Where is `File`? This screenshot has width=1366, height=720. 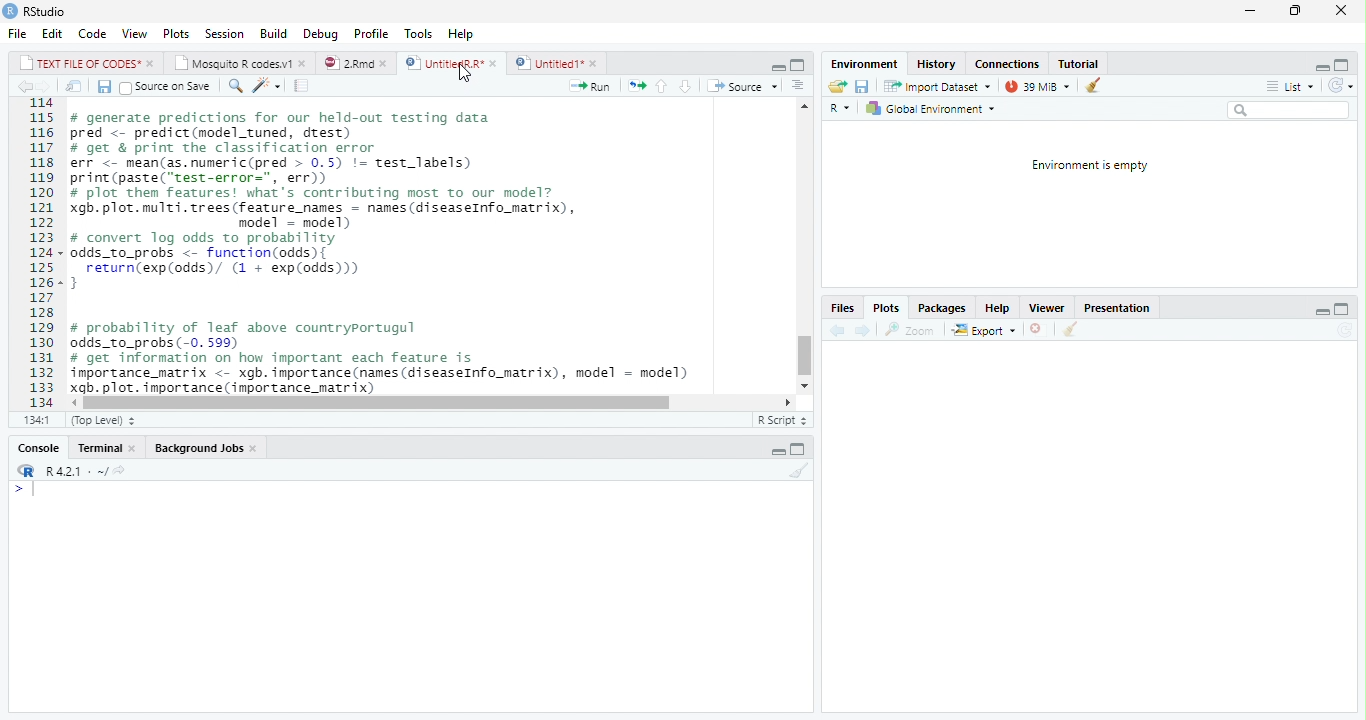 File is located at coordinates (16, 33).